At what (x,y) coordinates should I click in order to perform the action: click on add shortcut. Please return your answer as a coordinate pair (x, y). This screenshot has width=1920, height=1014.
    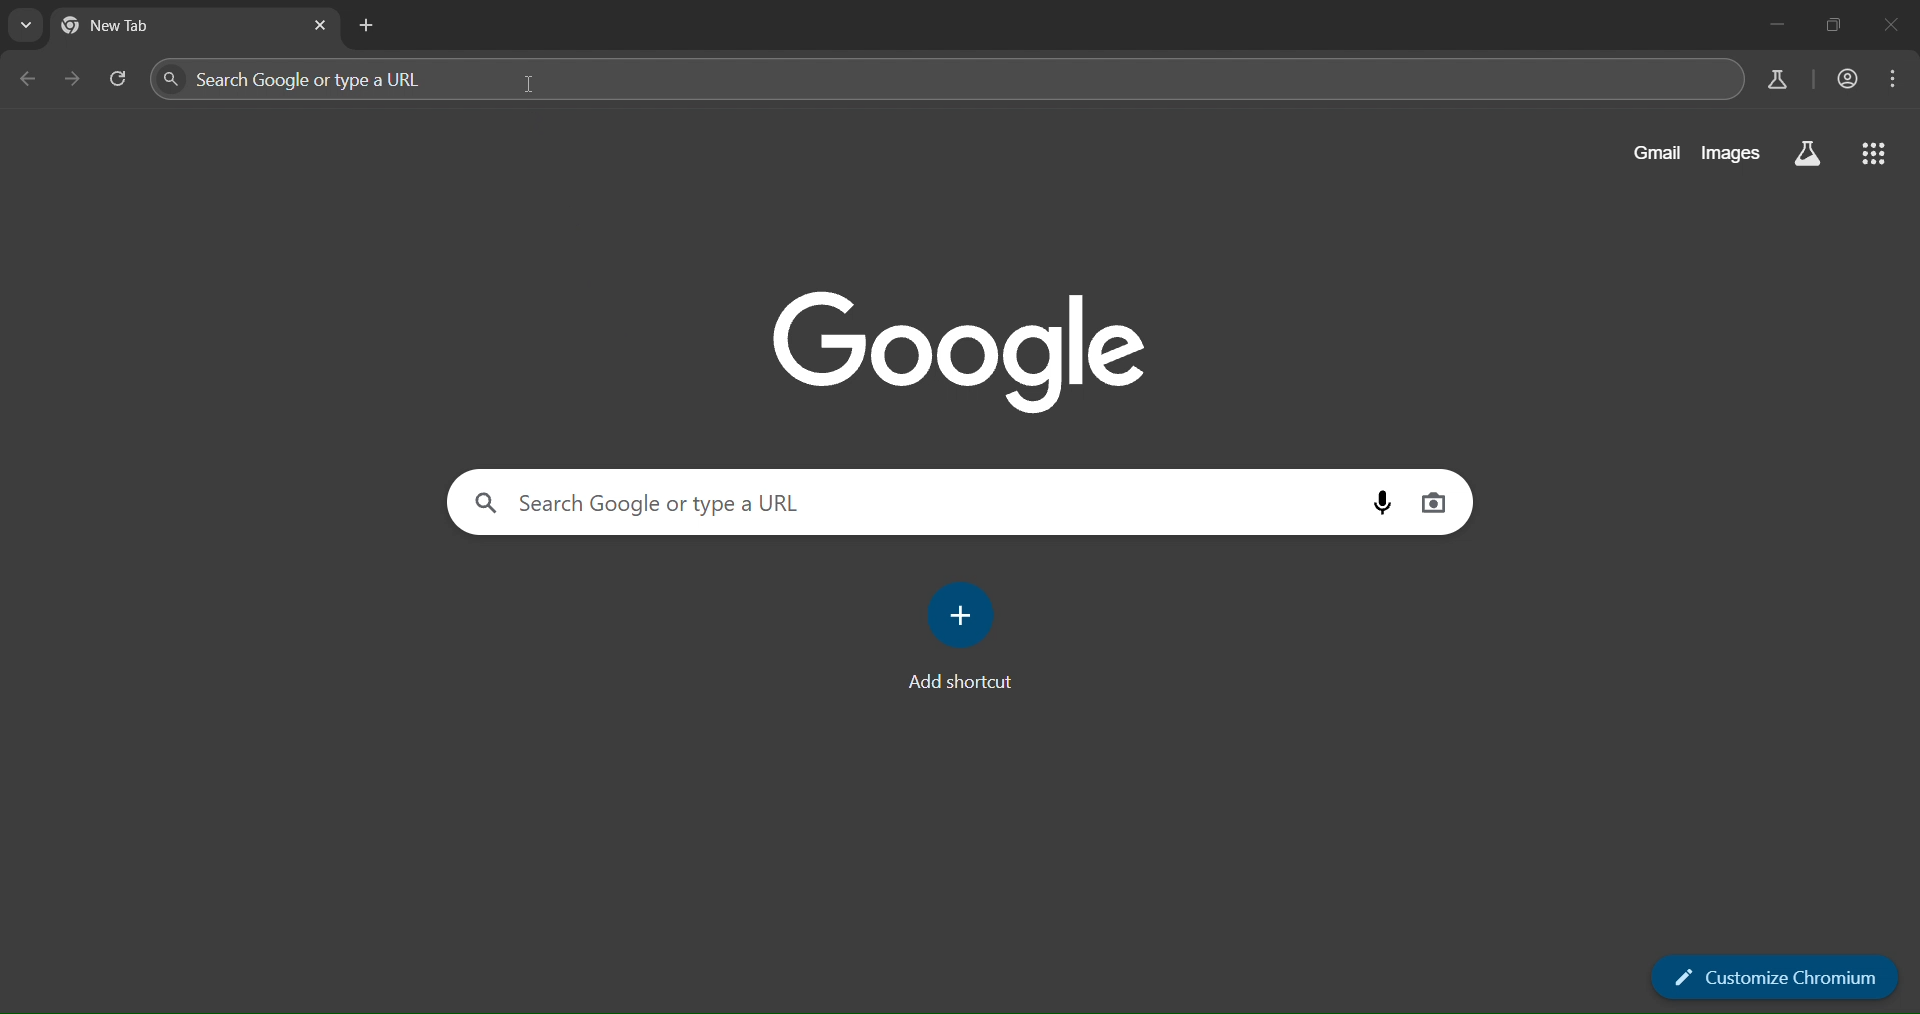
    Looking at the image, I should click on (967, 640).